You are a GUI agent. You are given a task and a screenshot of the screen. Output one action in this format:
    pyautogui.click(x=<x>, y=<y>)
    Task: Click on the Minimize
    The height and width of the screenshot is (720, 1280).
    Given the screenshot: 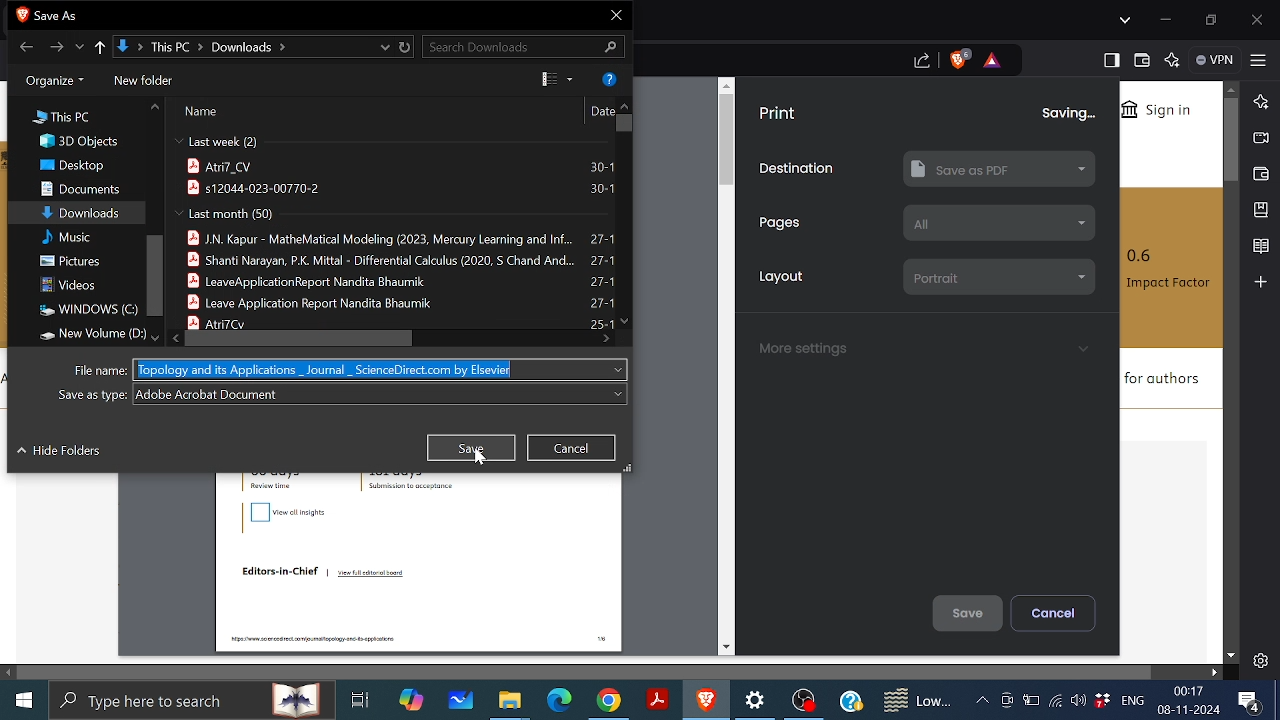 What is the action you would take?
    pyautogui.click(x=1168, y=20)
    